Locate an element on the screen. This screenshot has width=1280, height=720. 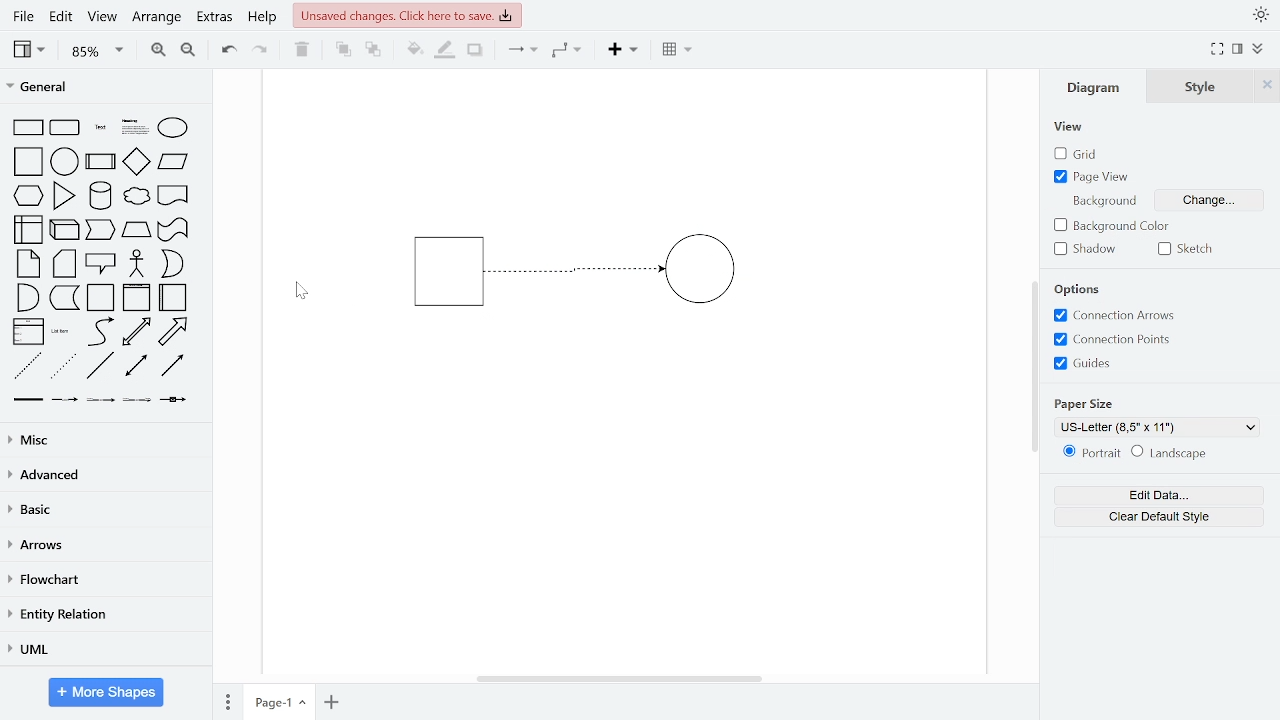
curve is located at coordinates (101, 331).